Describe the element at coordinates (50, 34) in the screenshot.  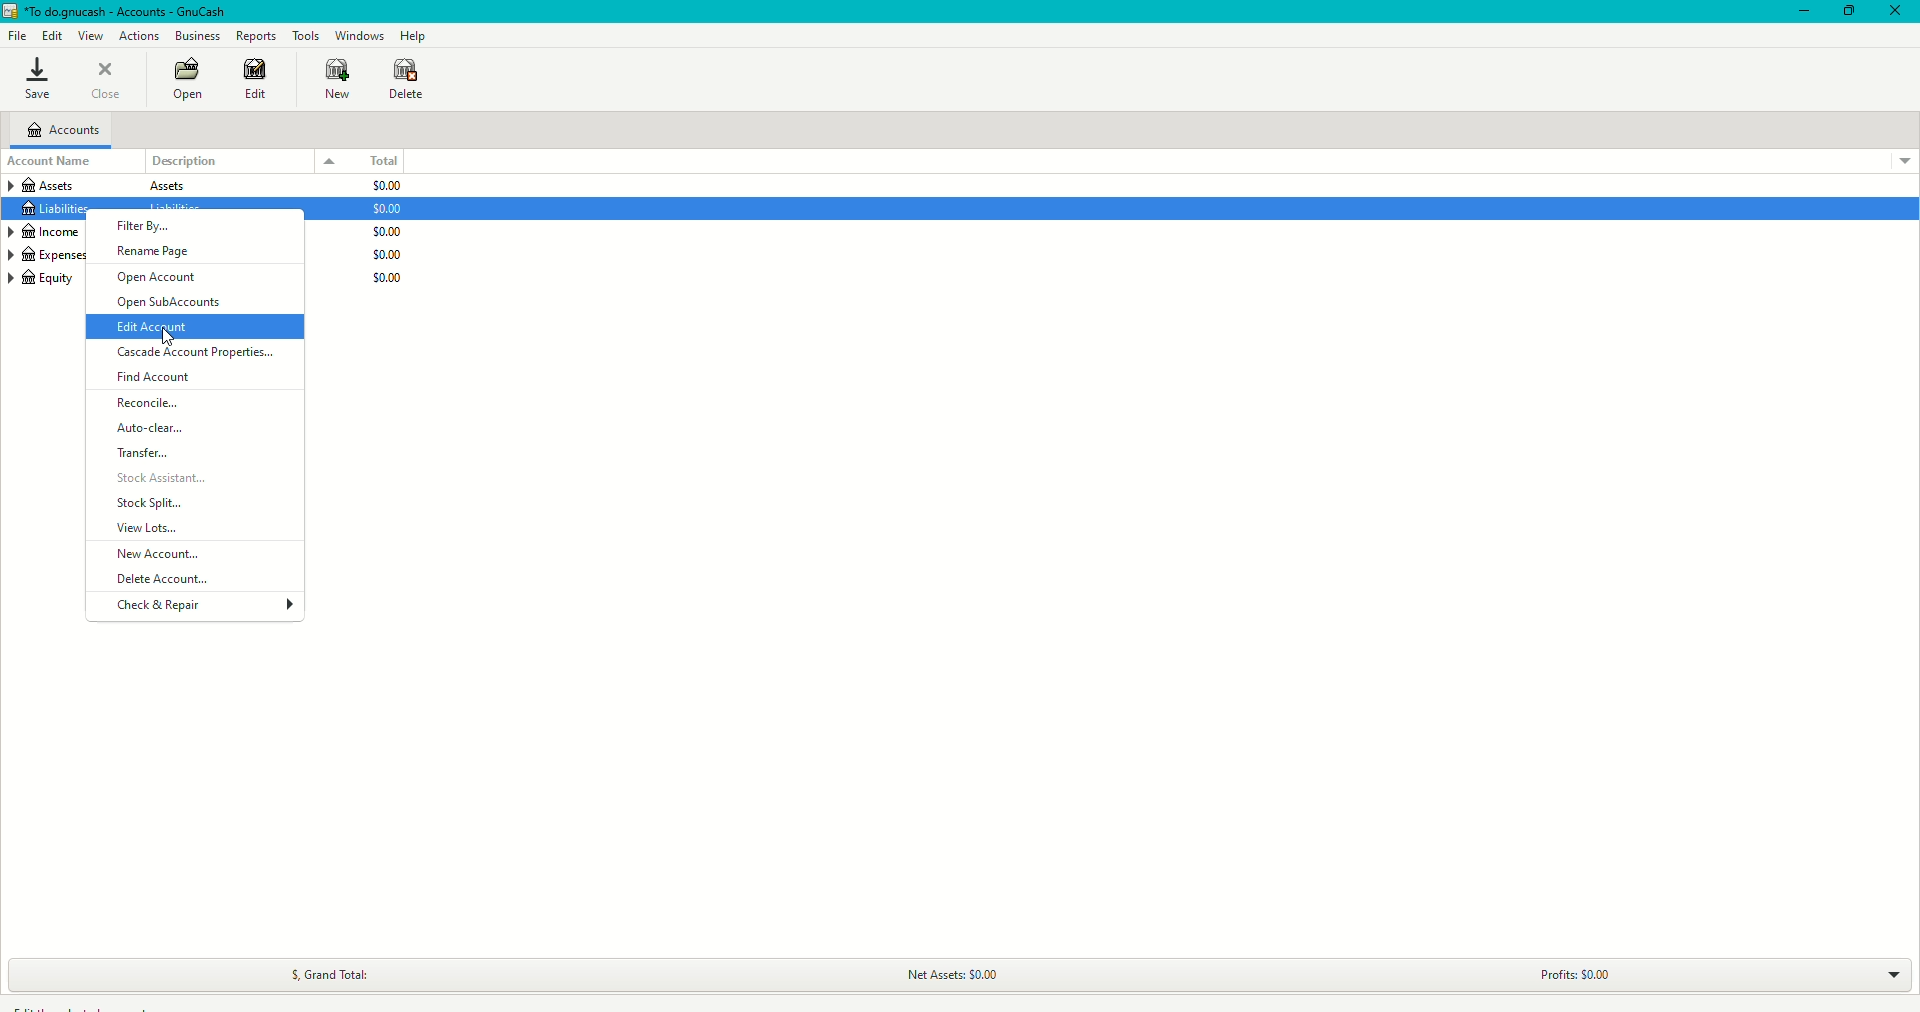
I see `Edit` at that location.